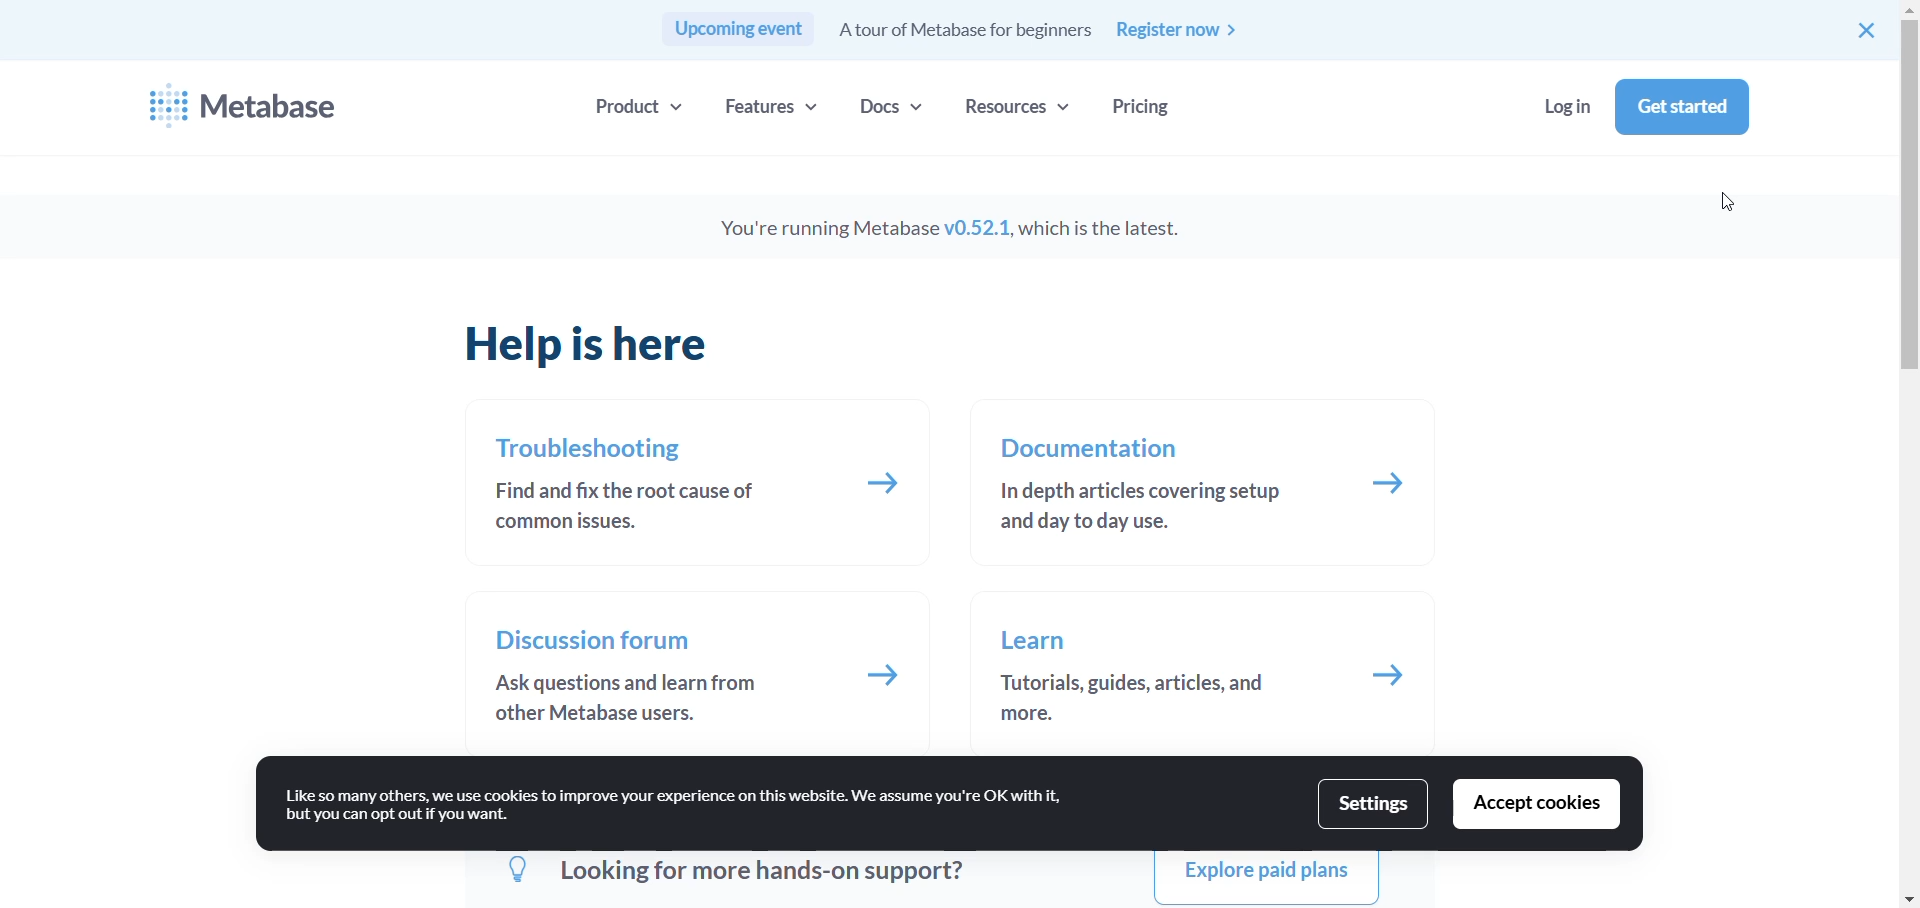 The image size is (1920, 908). I want to click on prcing, so click(1139, 106).